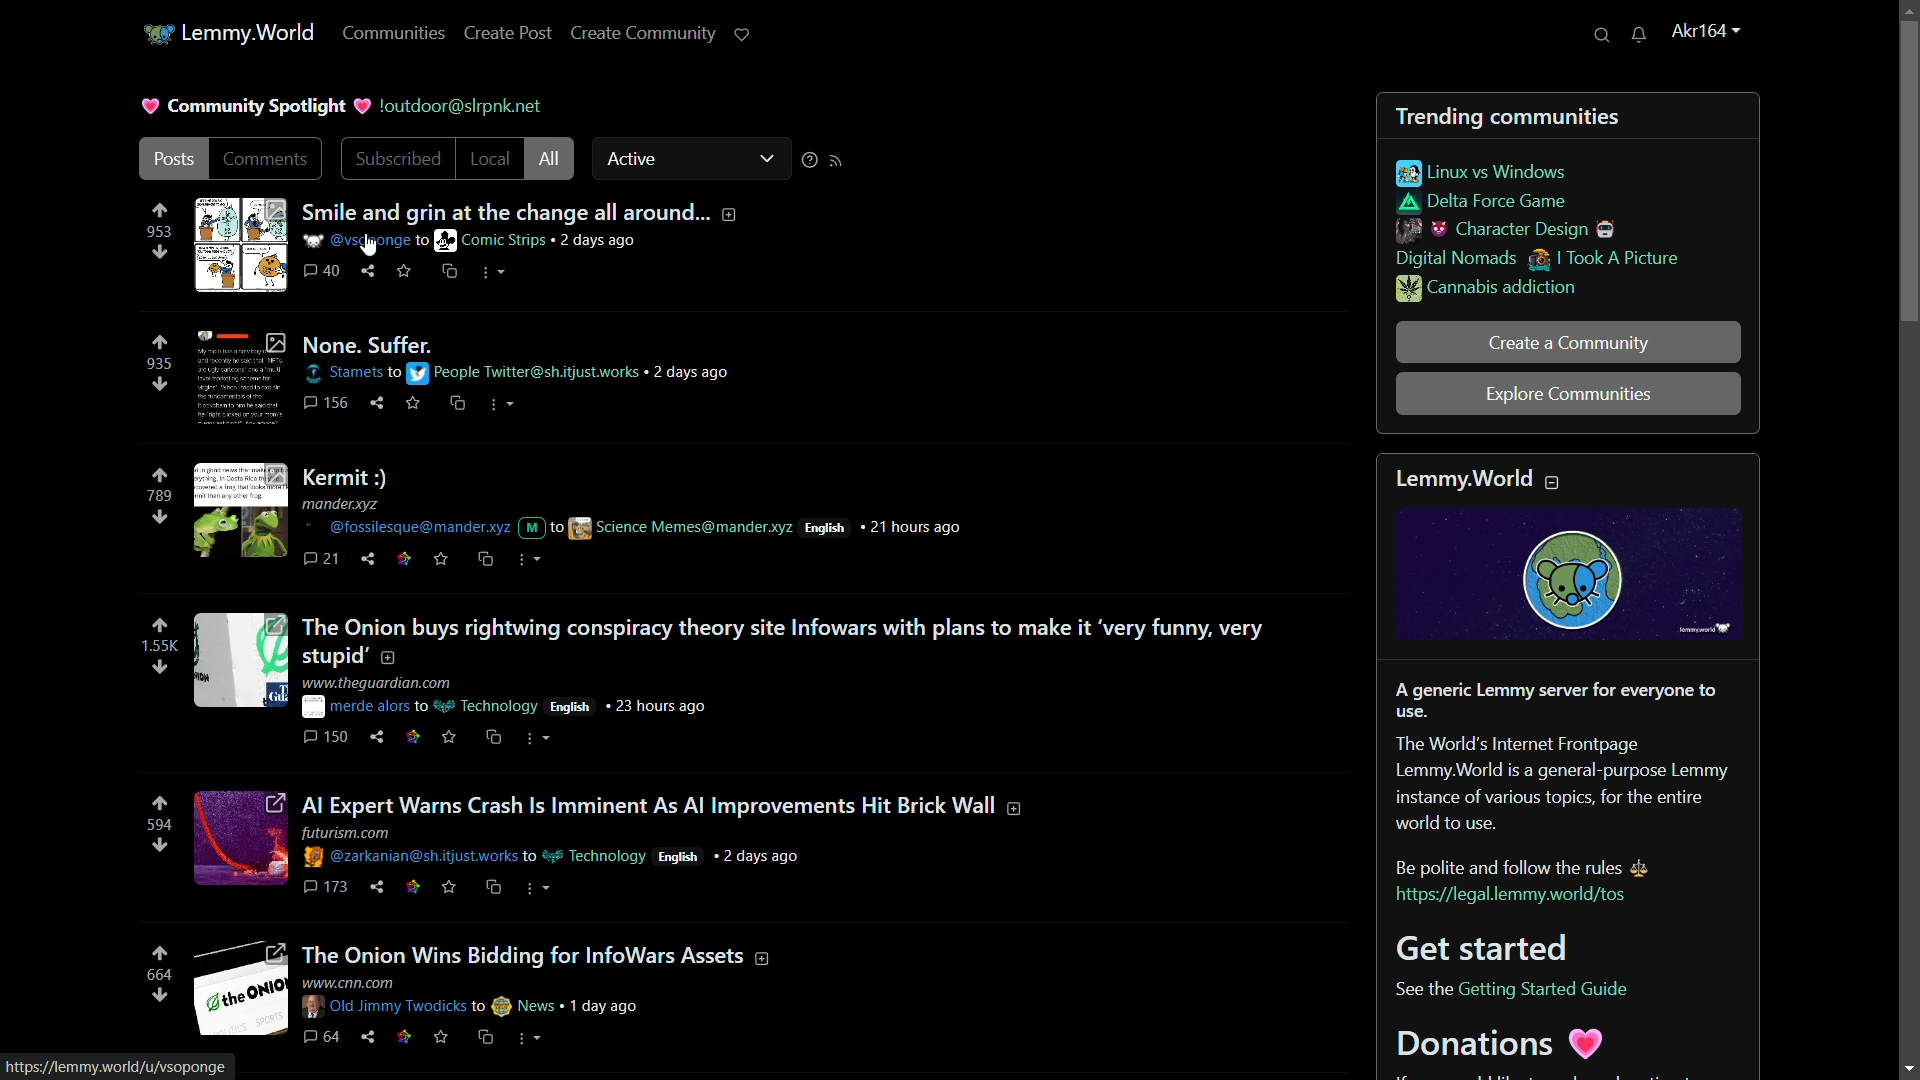  What do you see at coordinates (479, 999) in the screenshot?
I see `posts details` at bounding box center [479, 999].